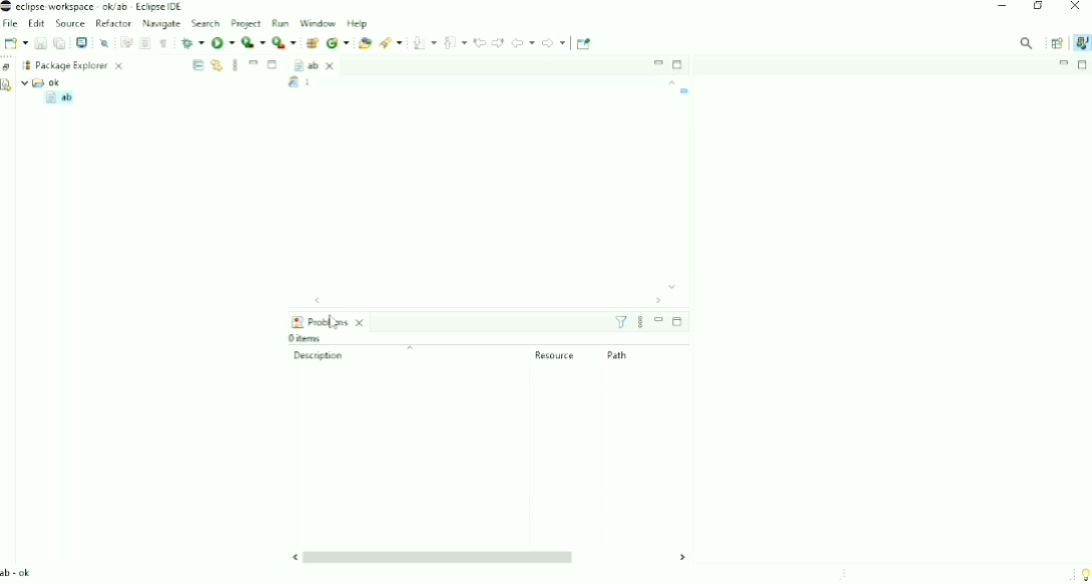 Image resolution: width=1092 pixels, height=584 pixels. I want to click on View Menu, so click(235, 65).